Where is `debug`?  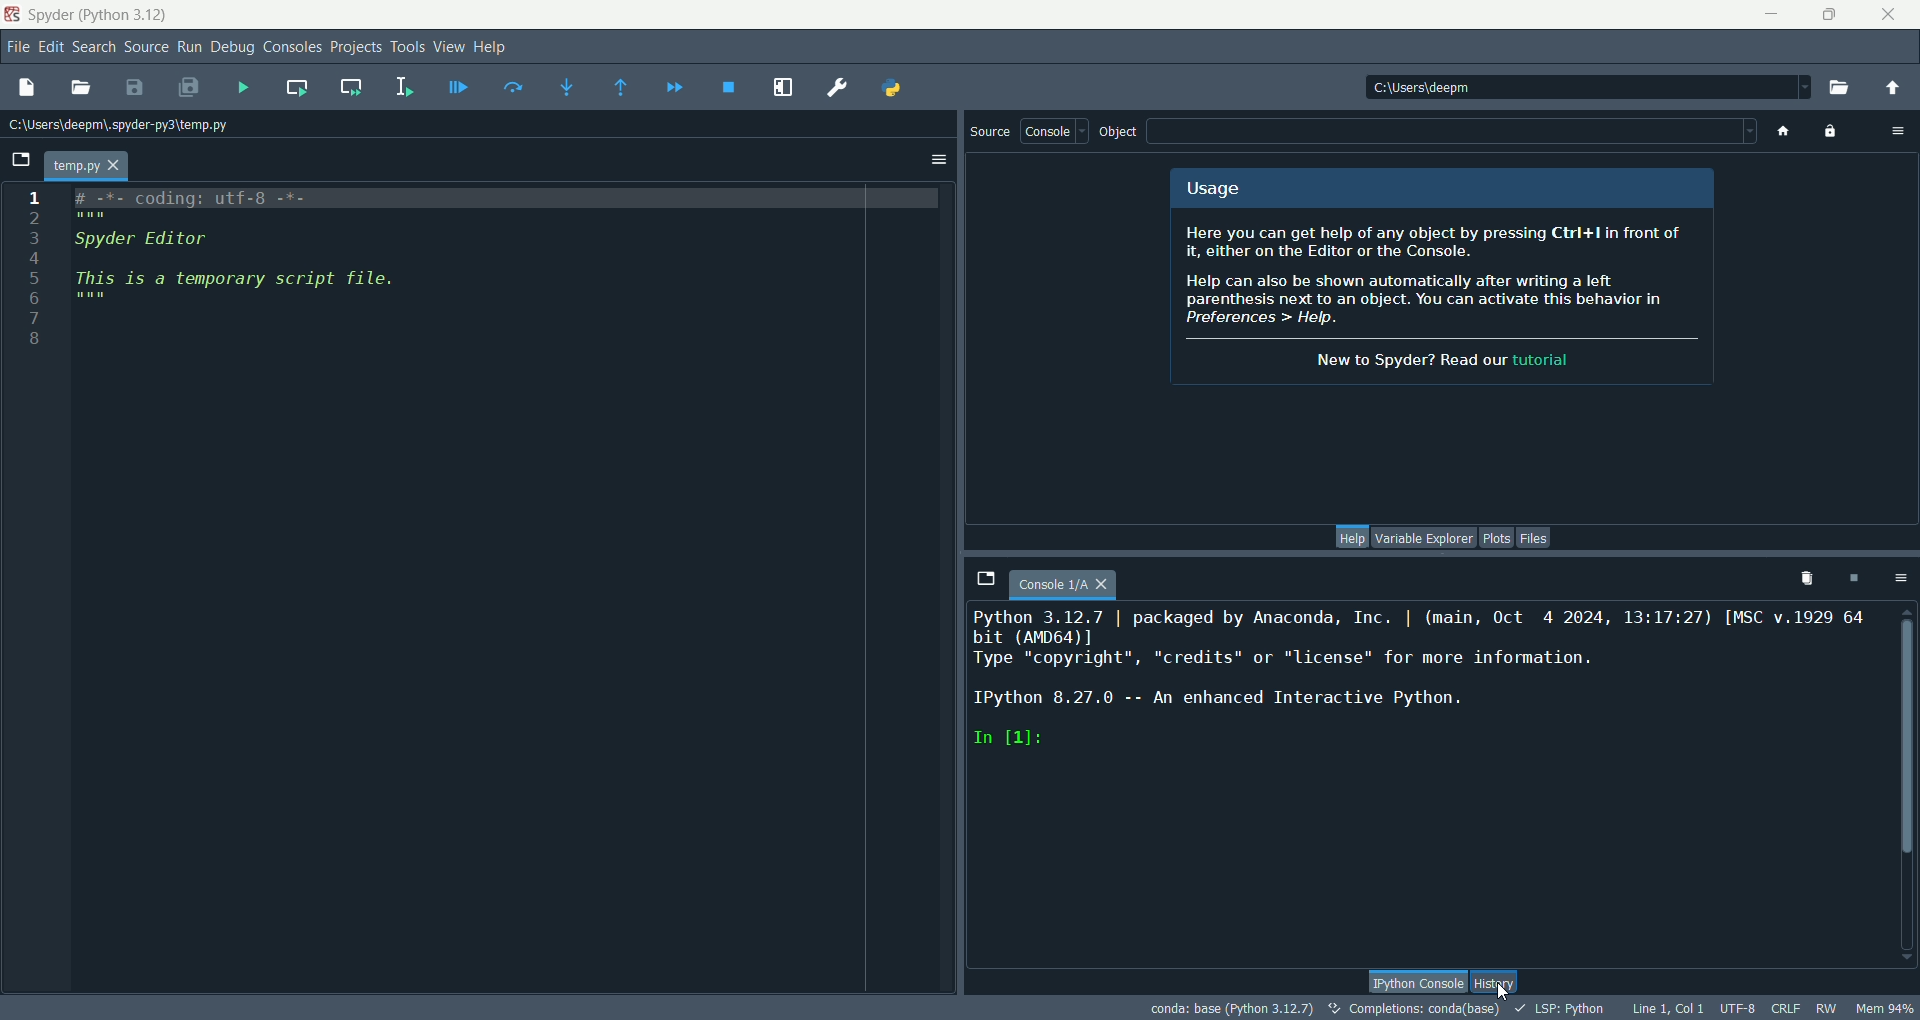
debug is located at coordinates (231, 48).